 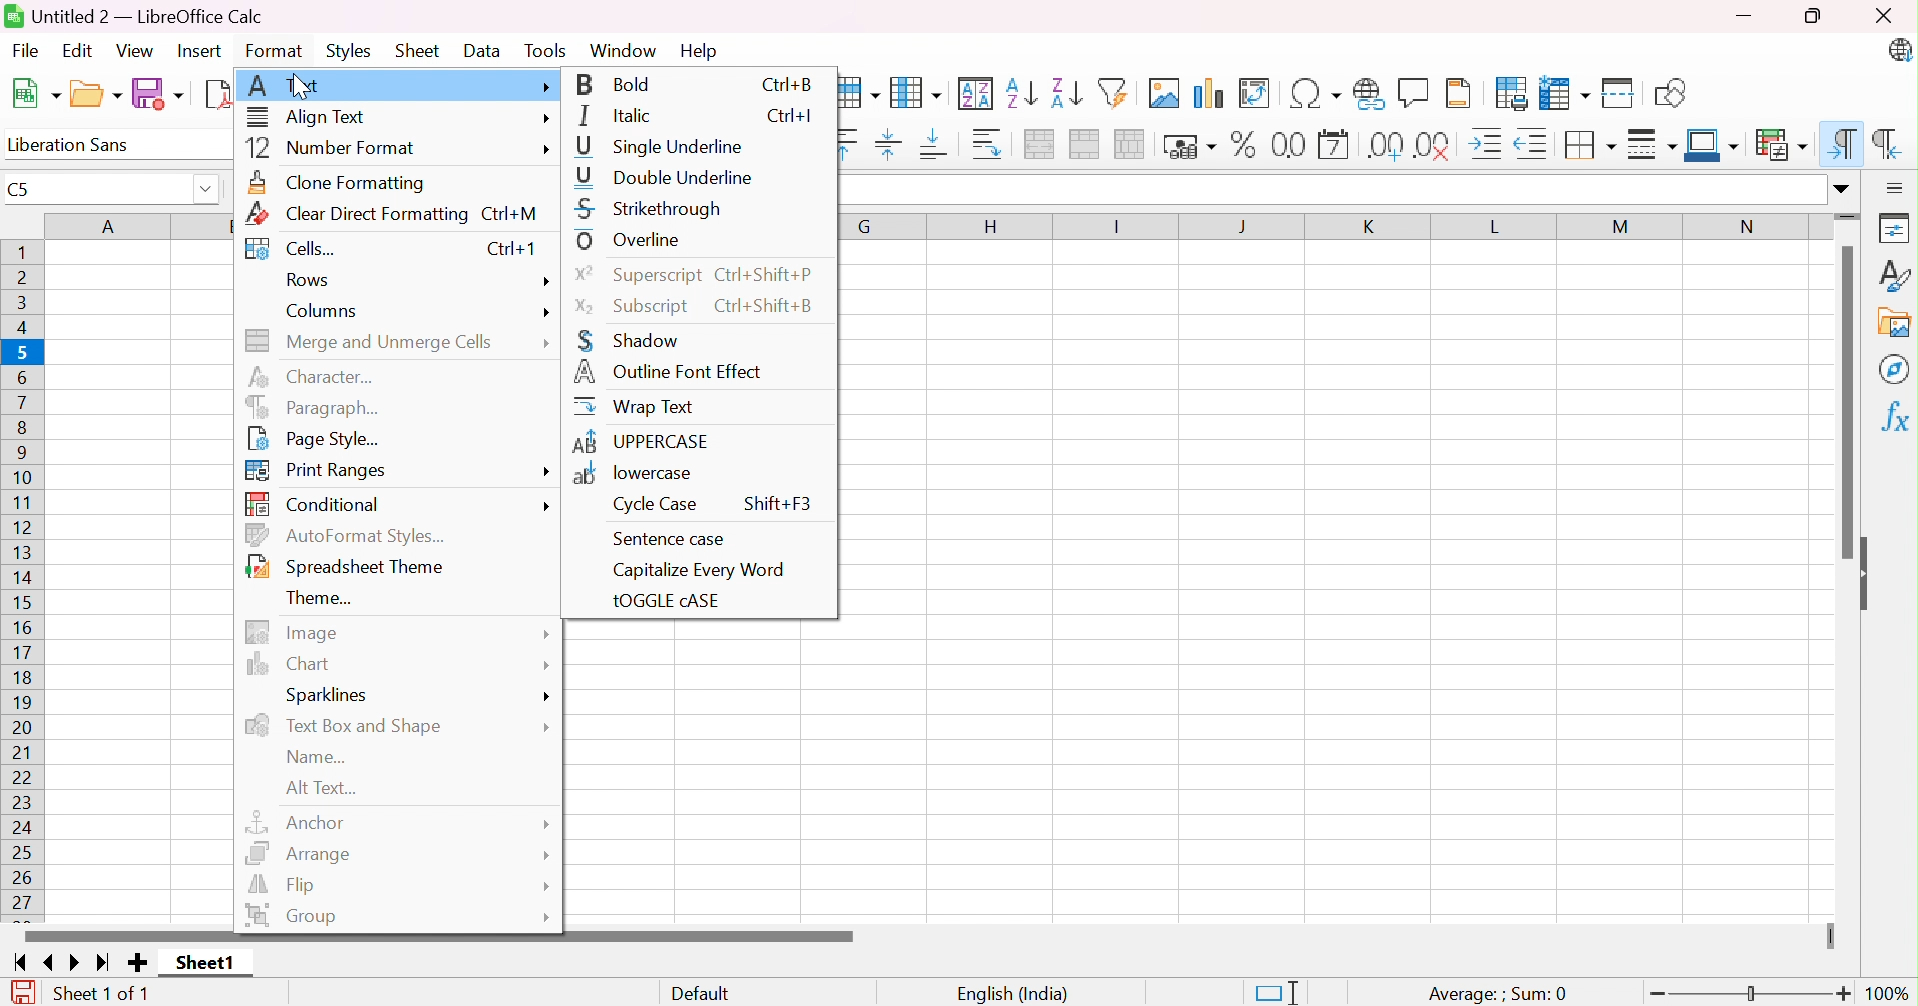 I want to click on Ctrl+Shift+B, so click(x=774, y=306).